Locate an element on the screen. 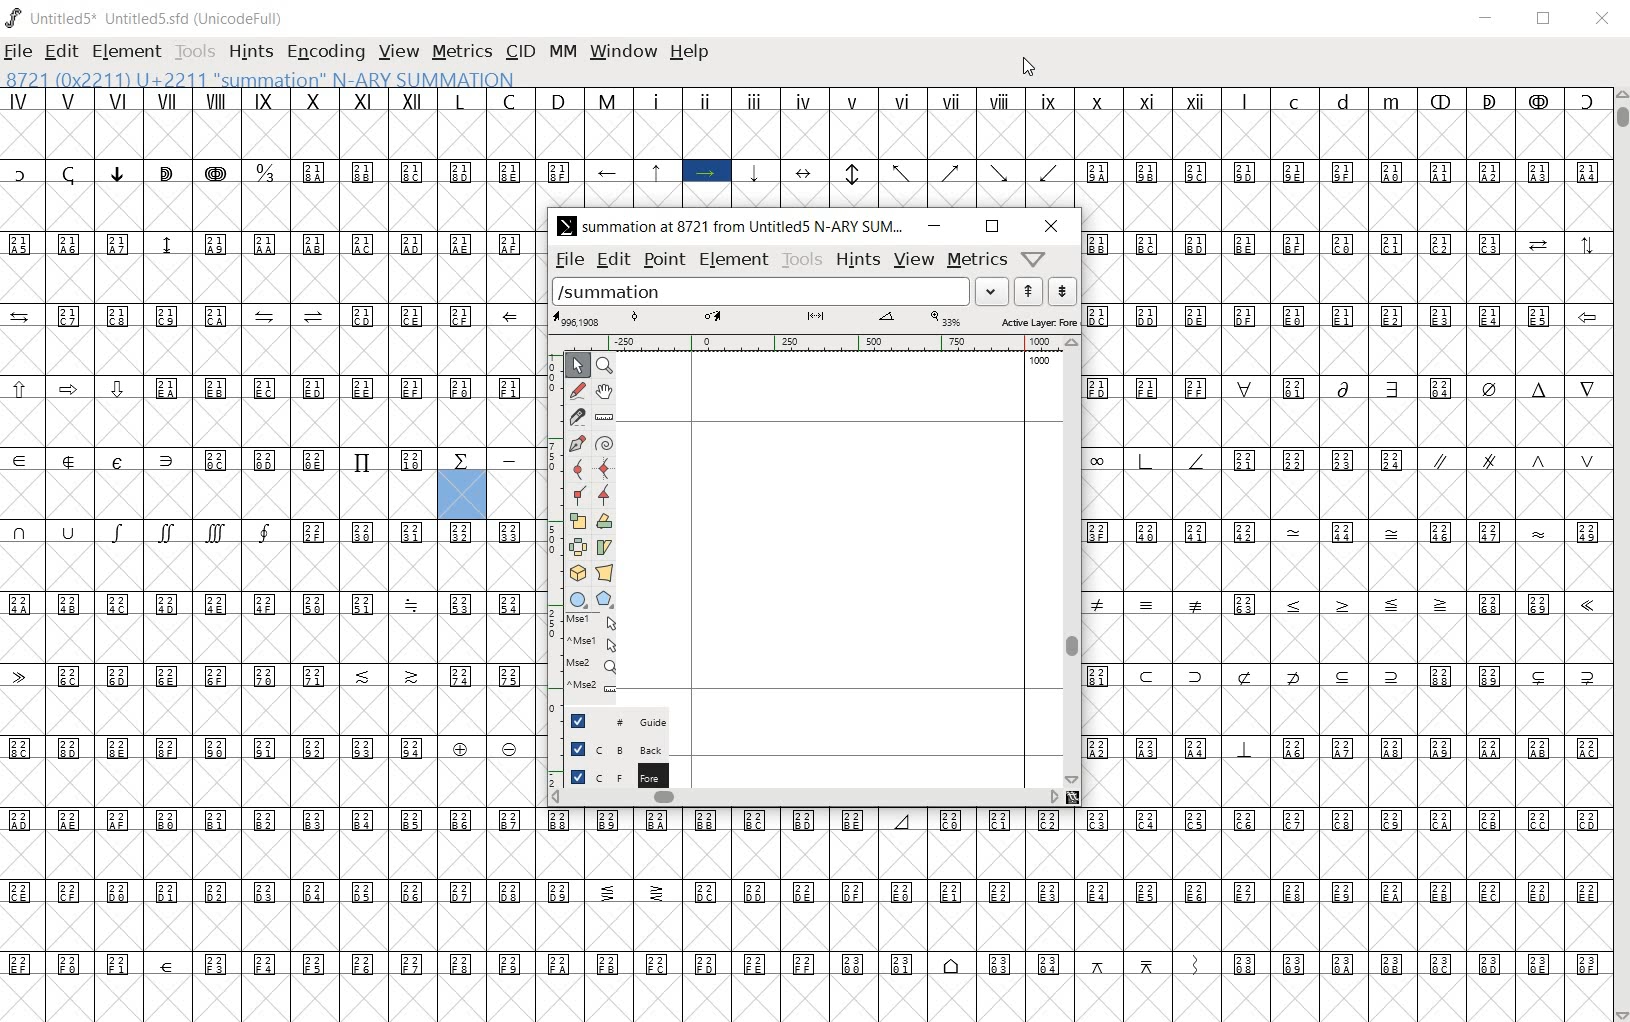 This screenshot has width=1630, height=1022. add a curve point always either horizontal or vertical is located at coordinates (604, 469).